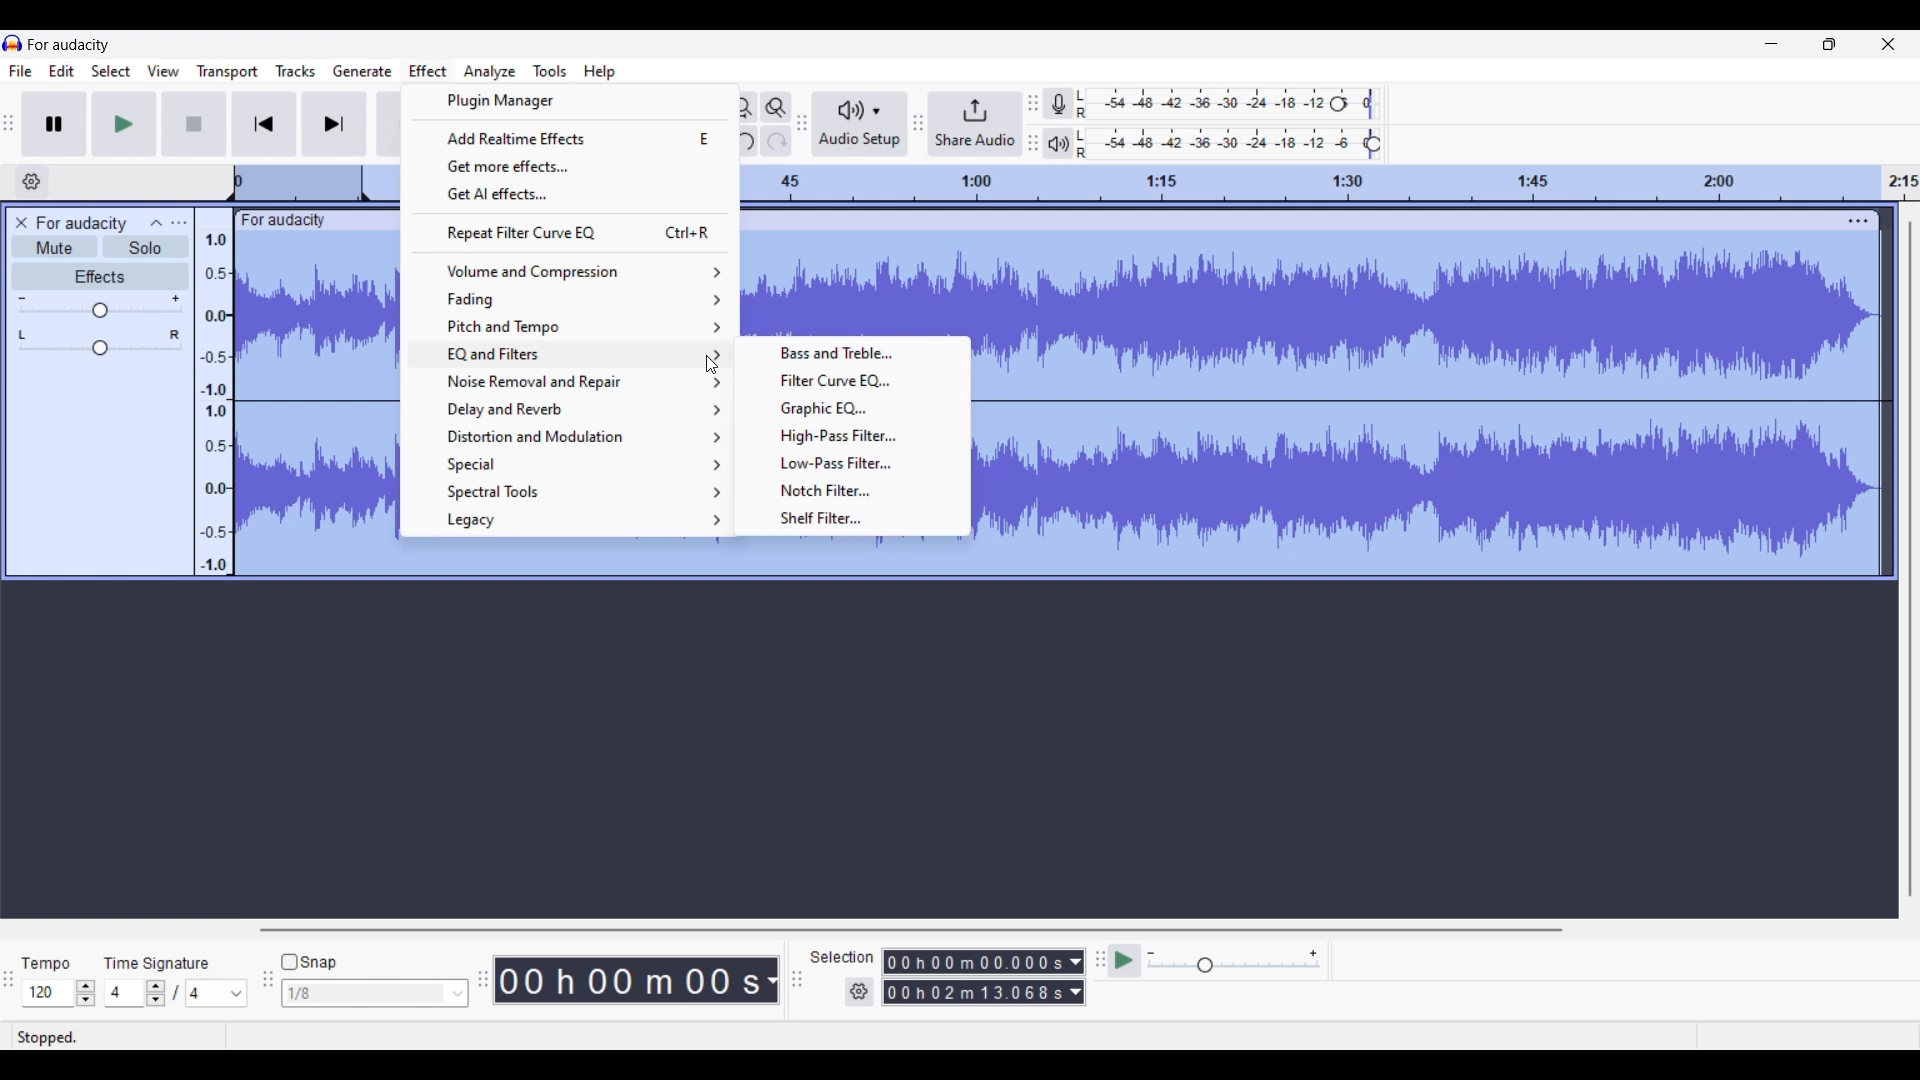 This screenshot has height=1080, width=1920. Describe the element at coordinates (570, 327) in the screenshot. I see `Pitch and tempo options` at that location.